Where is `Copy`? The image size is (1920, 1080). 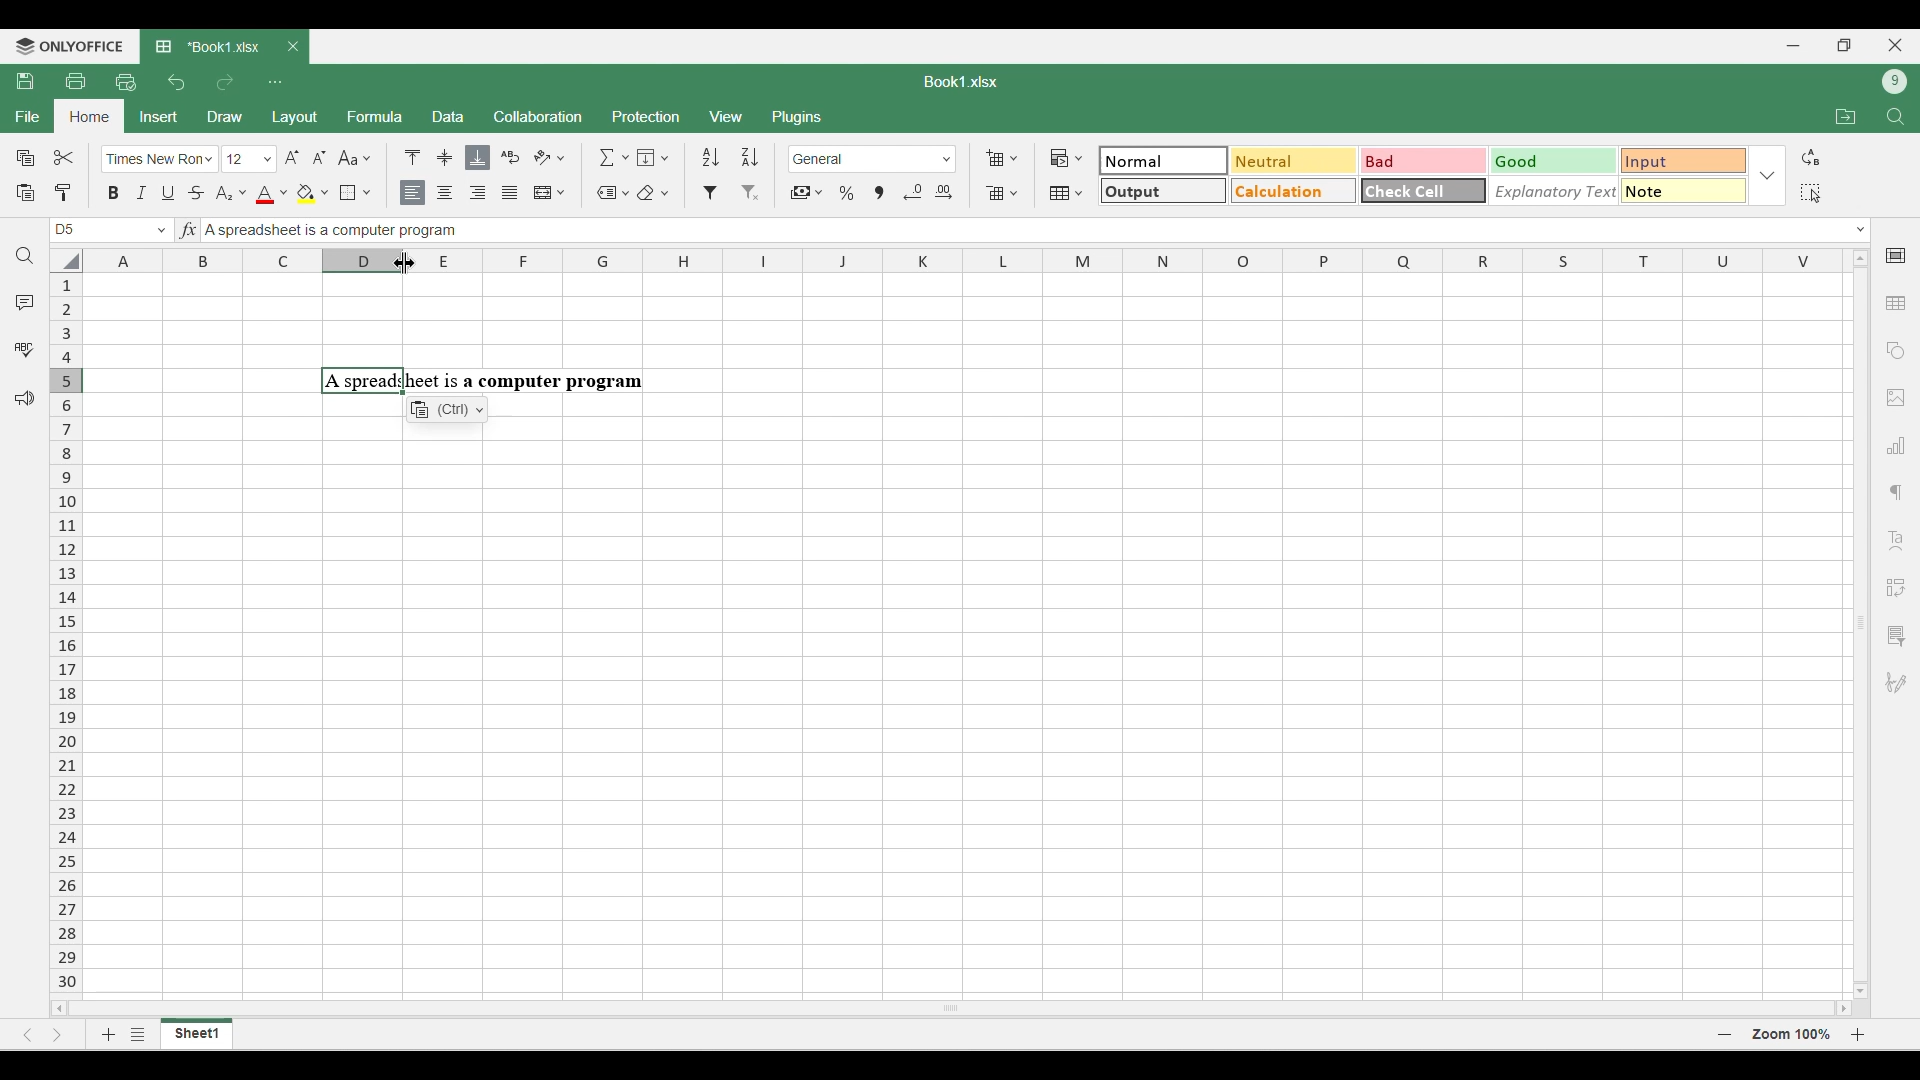 Copy is located at coordinates (26, 157).